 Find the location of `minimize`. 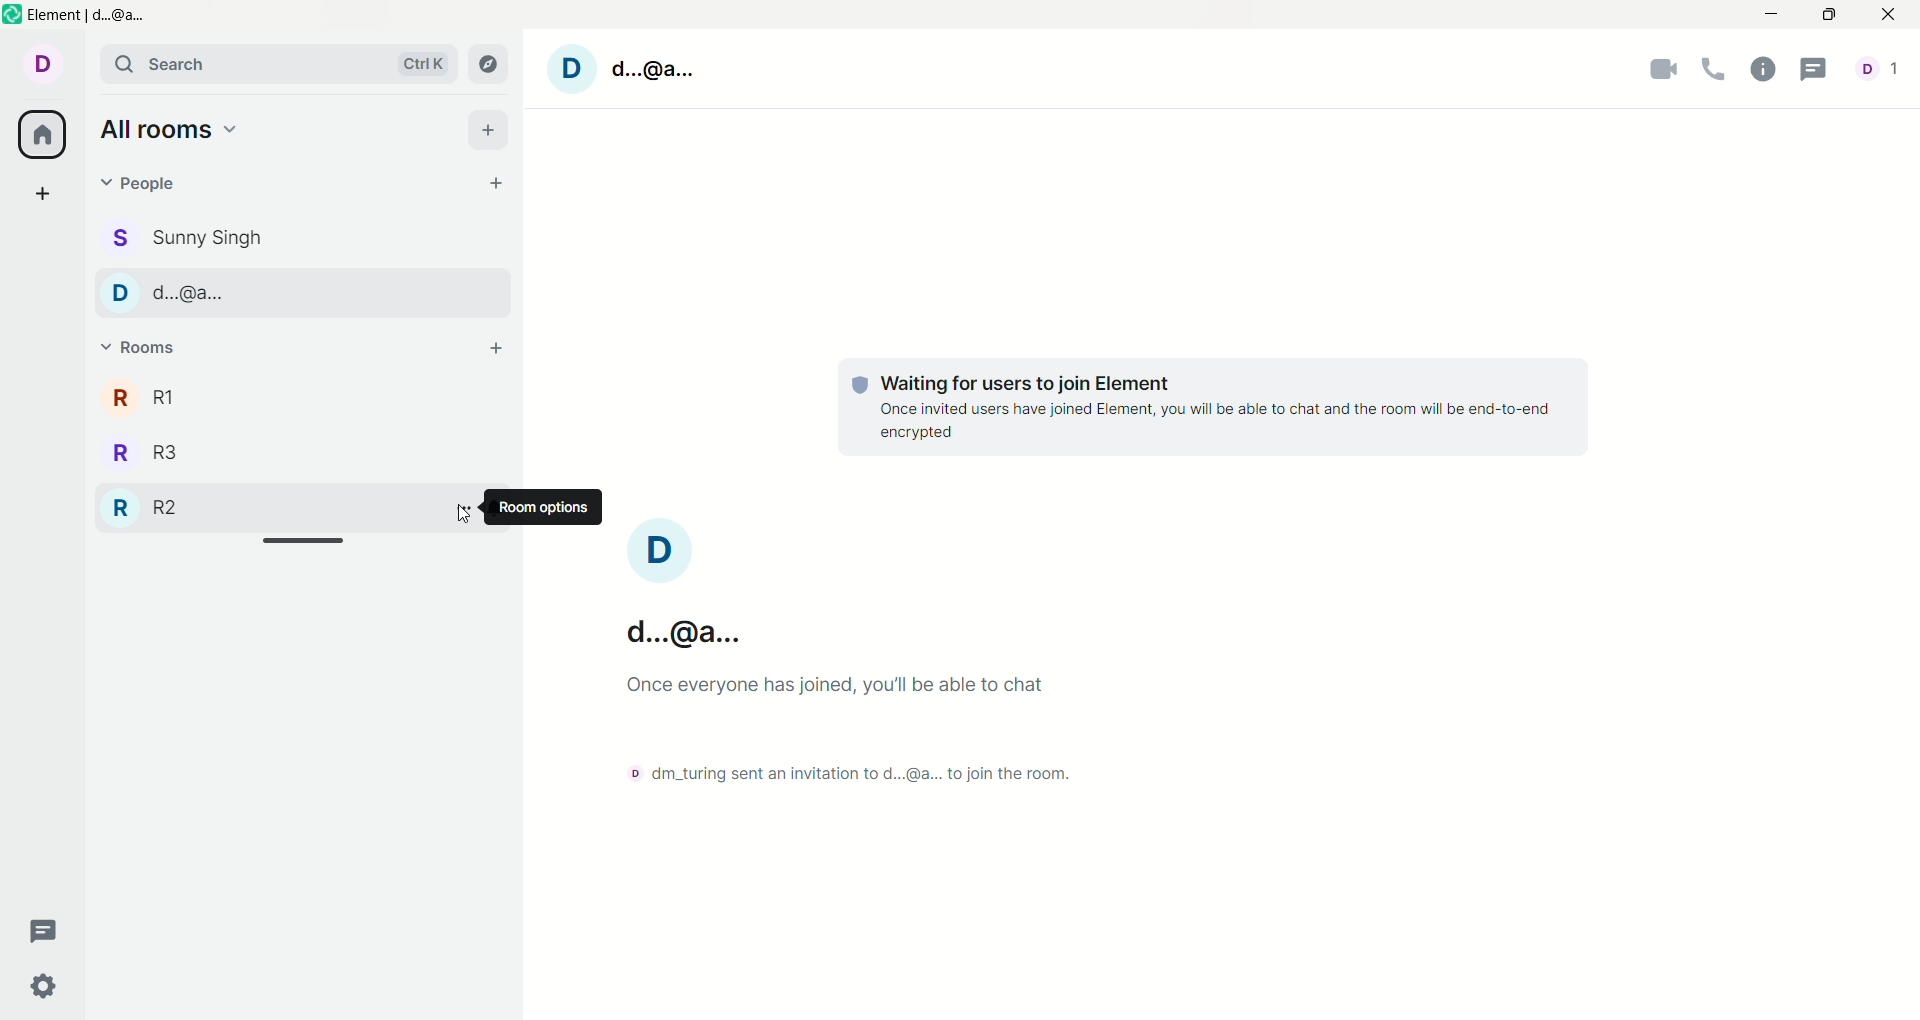

minimize is located at coordinates (1773, 12).